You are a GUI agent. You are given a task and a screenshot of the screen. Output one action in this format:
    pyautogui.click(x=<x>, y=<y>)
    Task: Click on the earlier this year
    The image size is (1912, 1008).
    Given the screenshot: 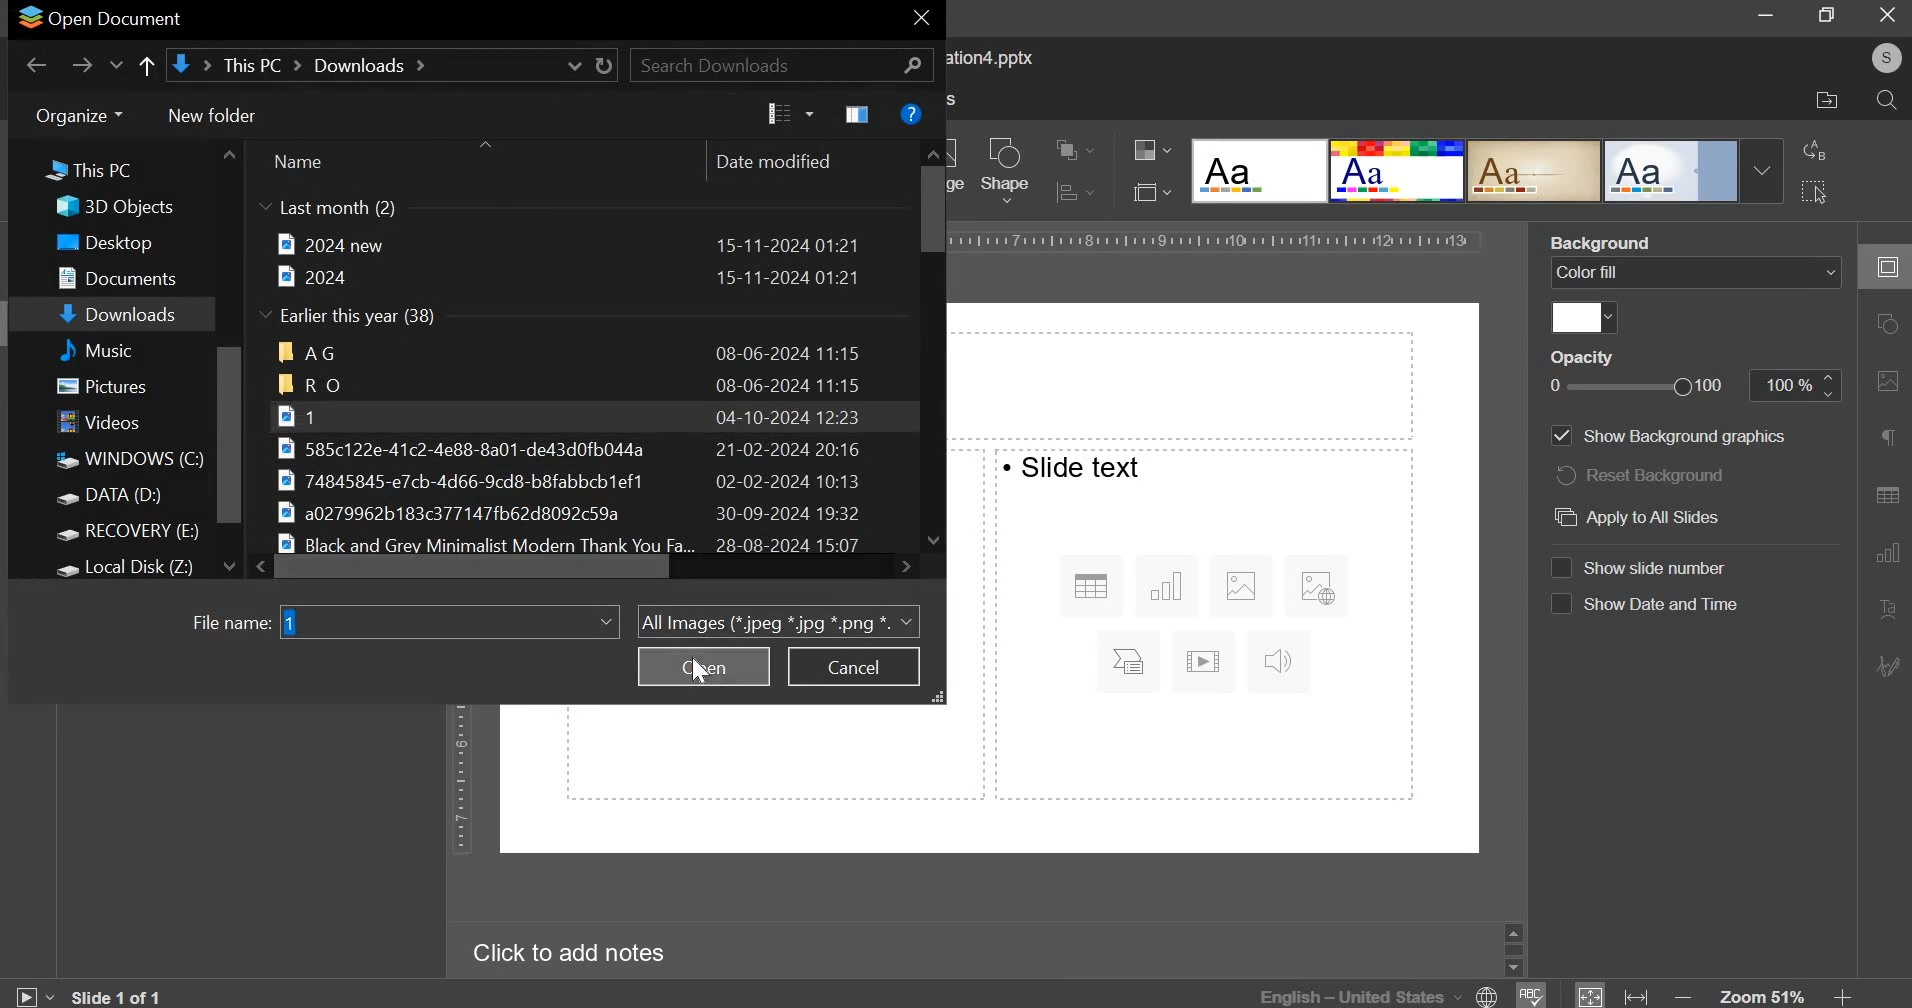 What is the action you would take?
    pyautogui.click(x=352, y=317)
    